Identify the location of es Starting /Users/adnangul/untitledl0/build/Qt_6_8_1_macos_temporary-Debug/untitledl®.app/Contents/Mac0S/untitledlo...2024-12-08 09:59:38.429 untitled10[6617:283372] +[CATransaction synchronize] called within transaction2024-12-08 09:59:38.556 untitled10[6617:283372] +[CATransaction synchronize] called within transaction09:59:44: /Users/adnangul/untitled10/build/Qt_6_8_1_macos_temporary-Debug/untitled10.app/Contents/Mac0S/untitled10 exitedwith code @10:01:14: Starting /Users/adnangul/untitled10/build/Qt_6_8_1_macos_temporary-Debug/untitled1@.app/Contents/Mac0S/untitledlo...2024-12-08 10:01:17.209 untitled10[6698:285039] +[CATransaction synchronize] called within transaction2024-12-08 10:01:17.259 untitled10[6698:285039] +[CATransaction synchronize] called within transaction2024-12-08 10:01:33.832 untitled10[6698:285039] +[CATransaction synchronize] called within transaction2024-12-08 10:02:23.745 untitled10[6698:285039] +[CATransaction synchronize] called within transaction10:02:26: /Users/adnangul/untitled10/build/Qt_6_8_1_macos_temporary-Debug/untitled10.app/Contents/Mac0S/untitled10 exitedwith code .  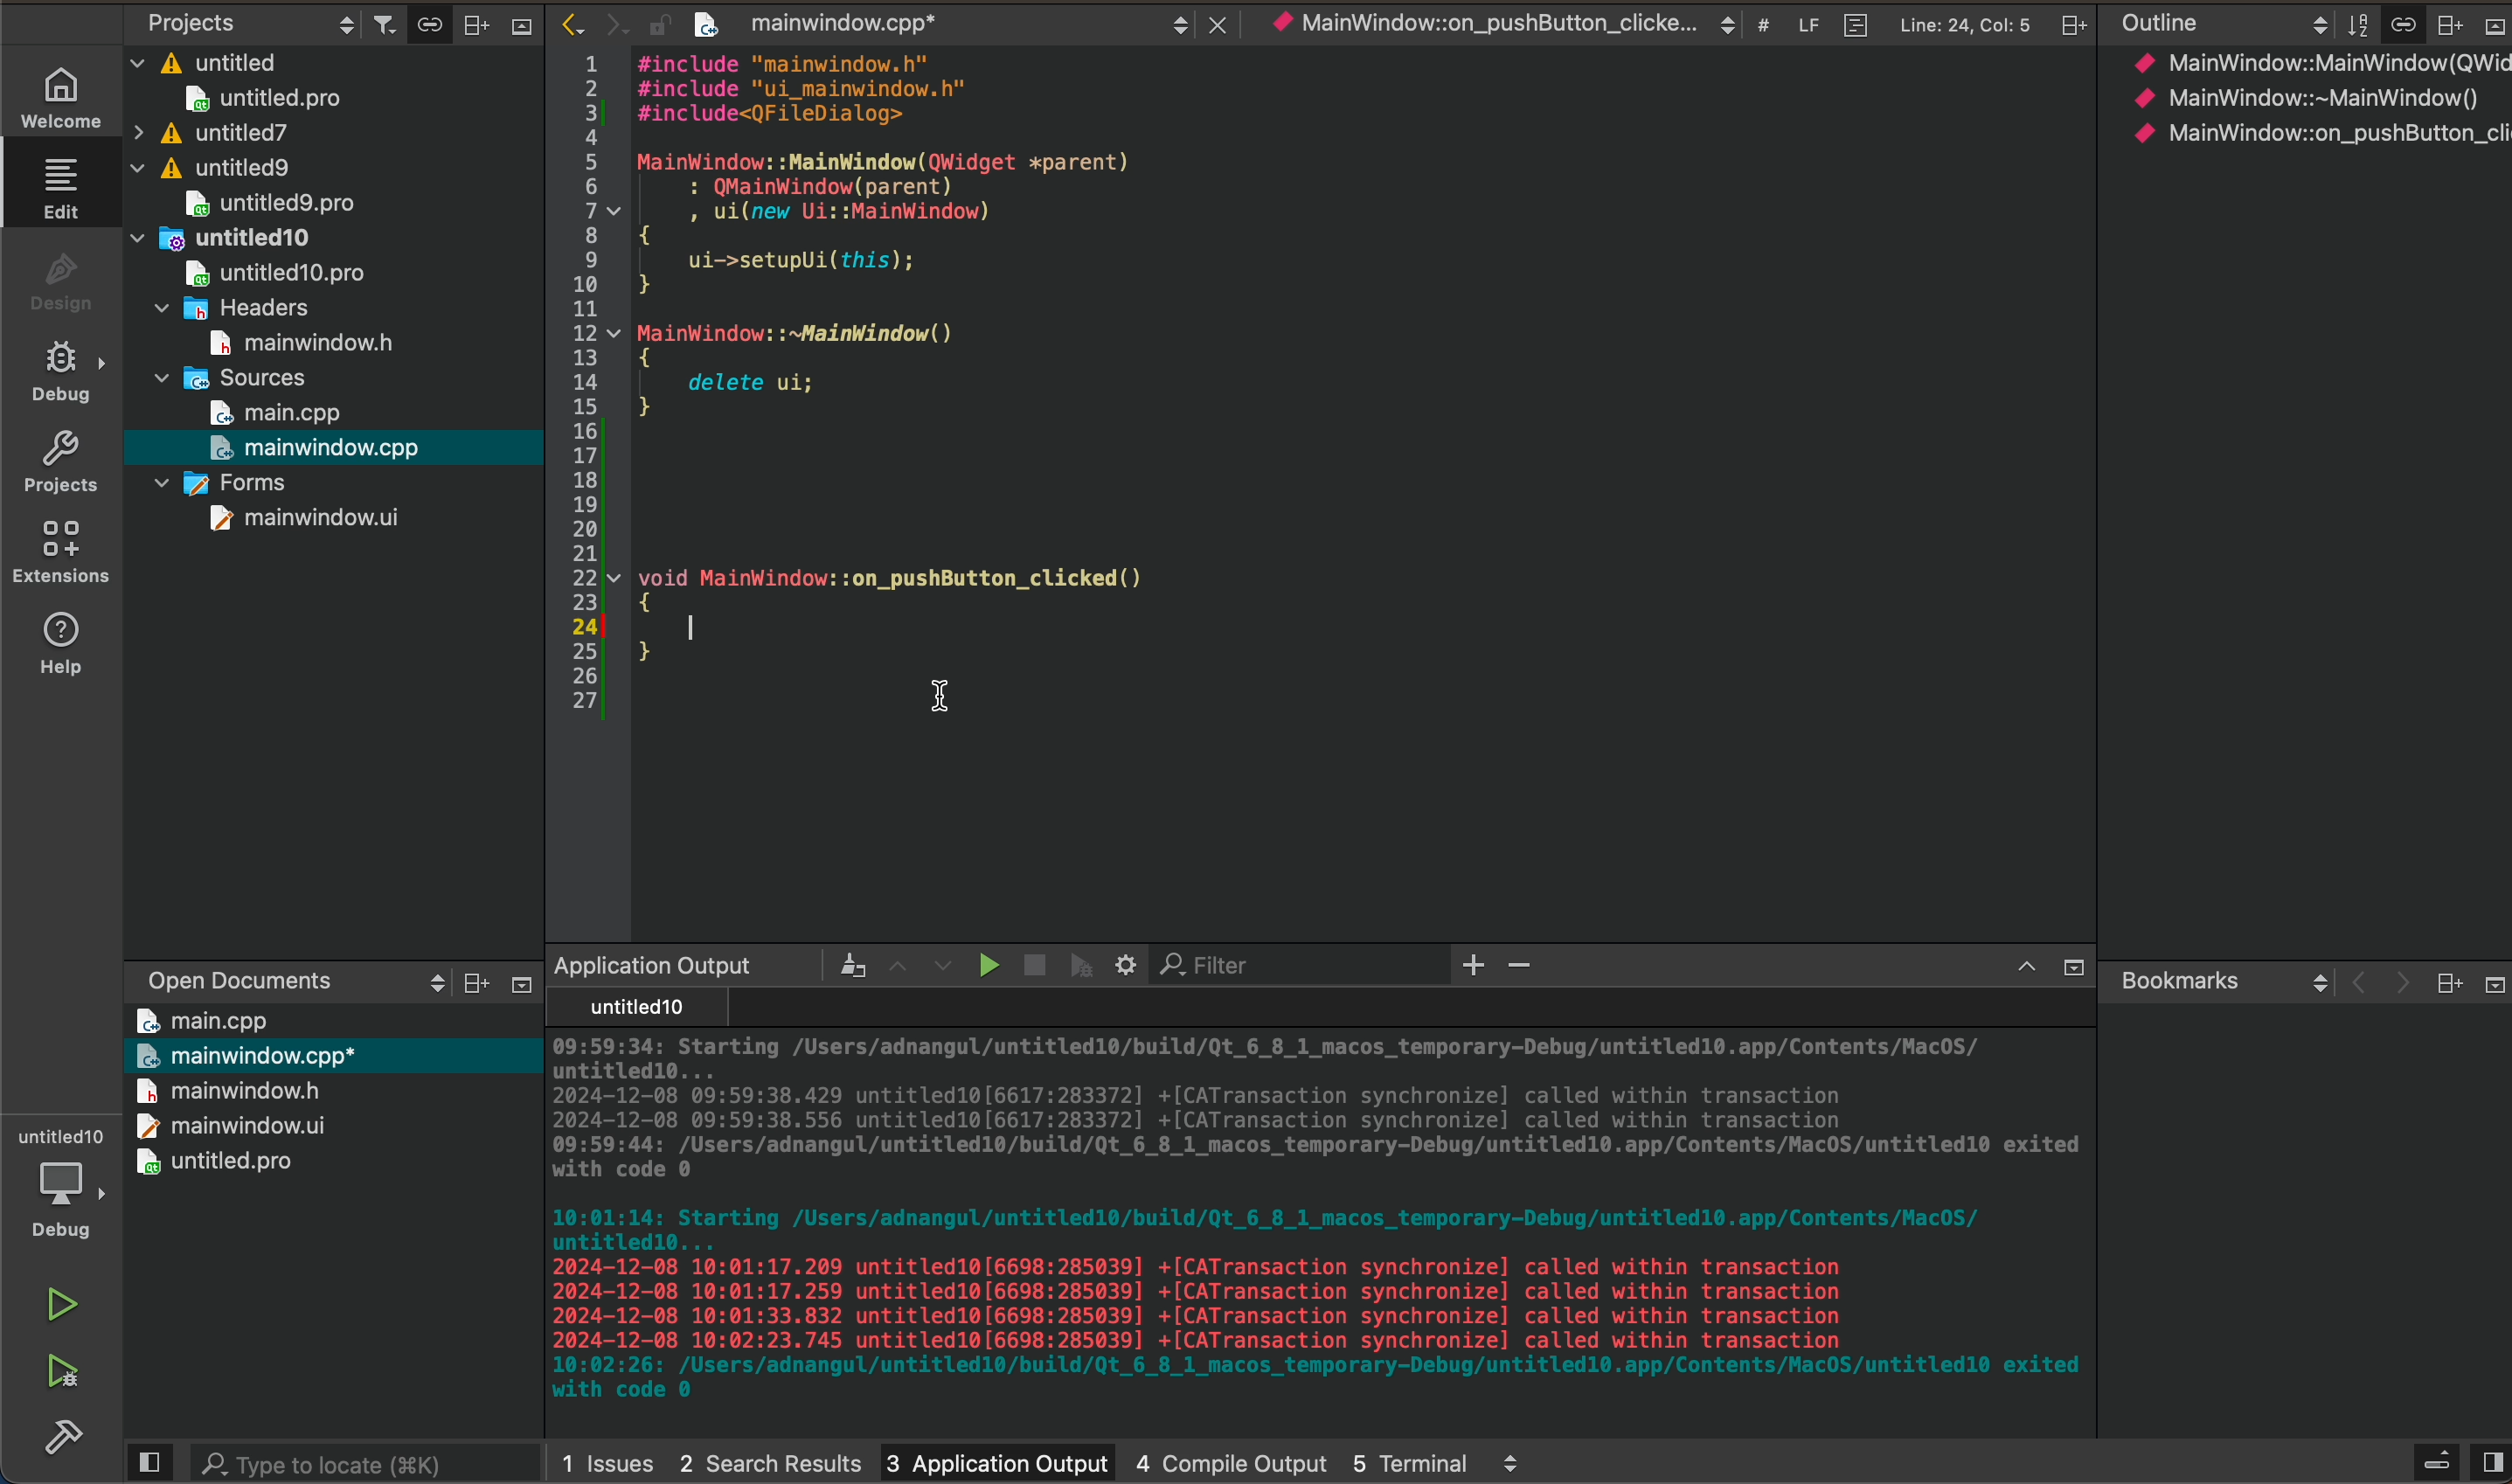
(1307, 1224).